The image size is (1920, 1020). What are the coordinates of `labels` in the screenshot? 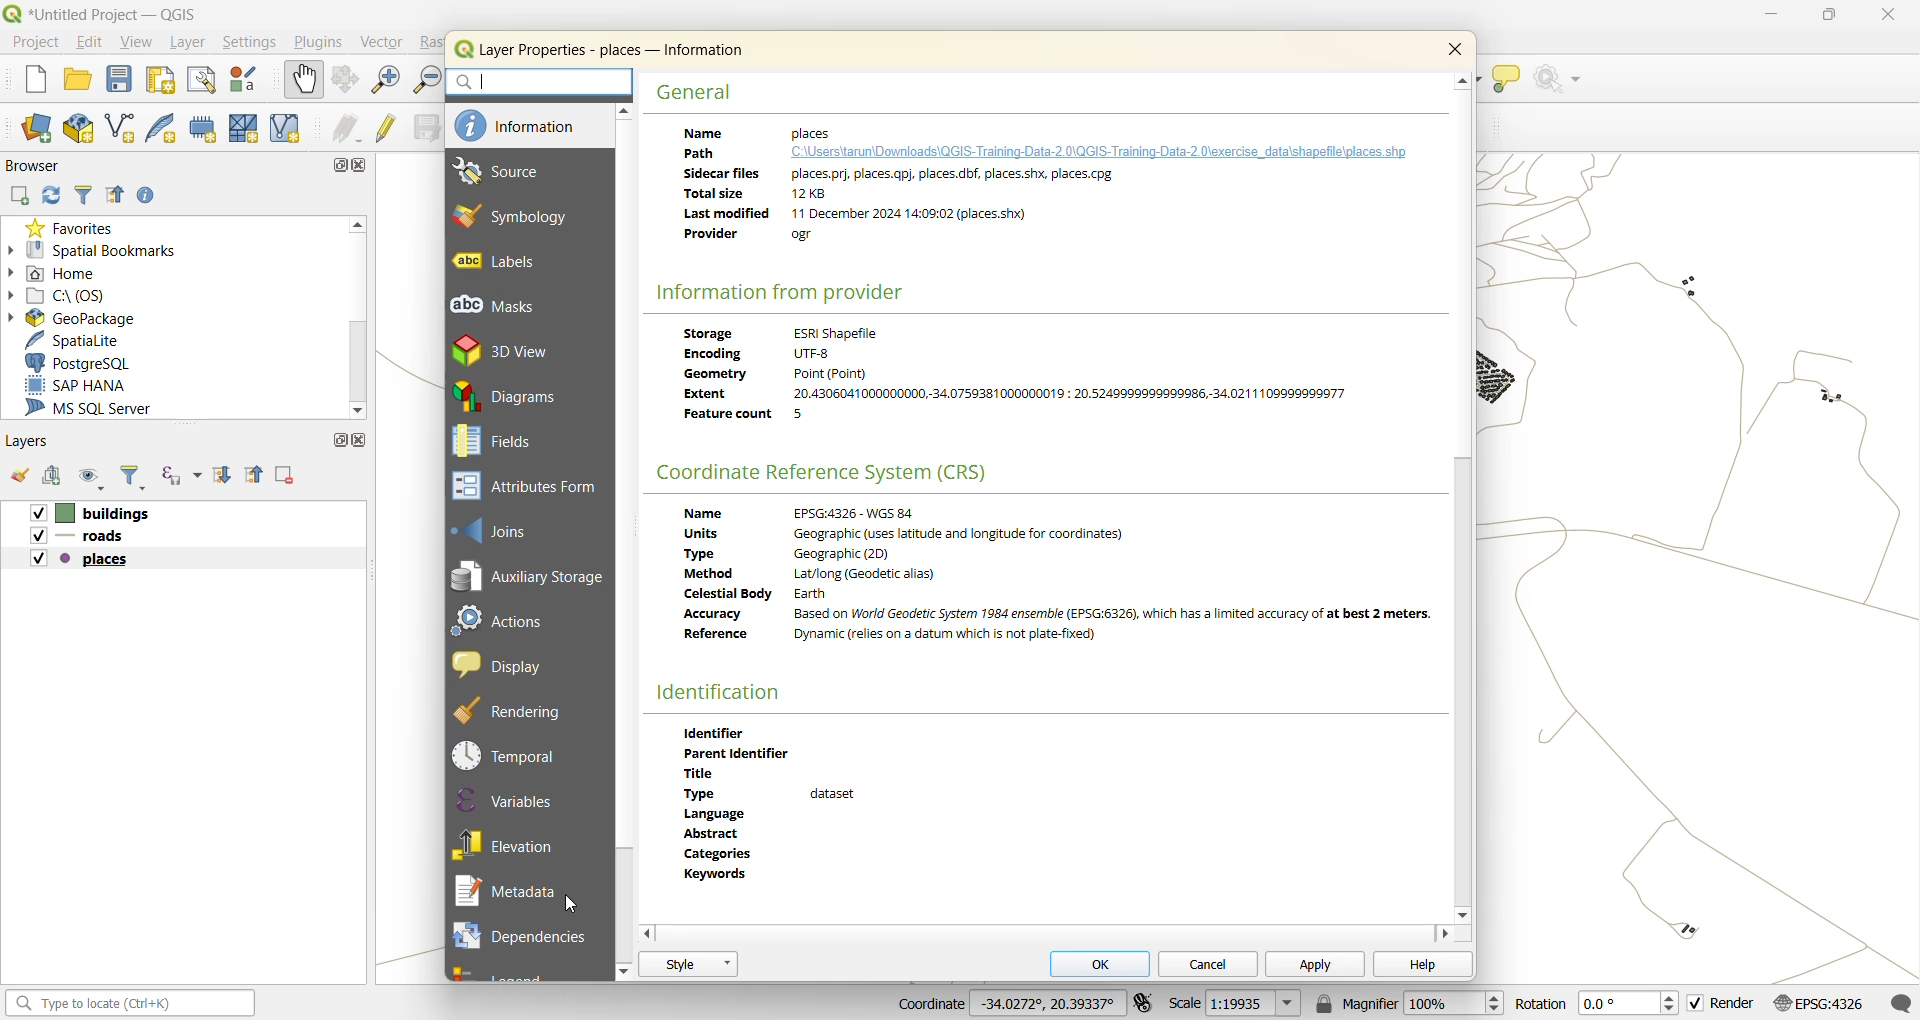 It's located at (513, 267).